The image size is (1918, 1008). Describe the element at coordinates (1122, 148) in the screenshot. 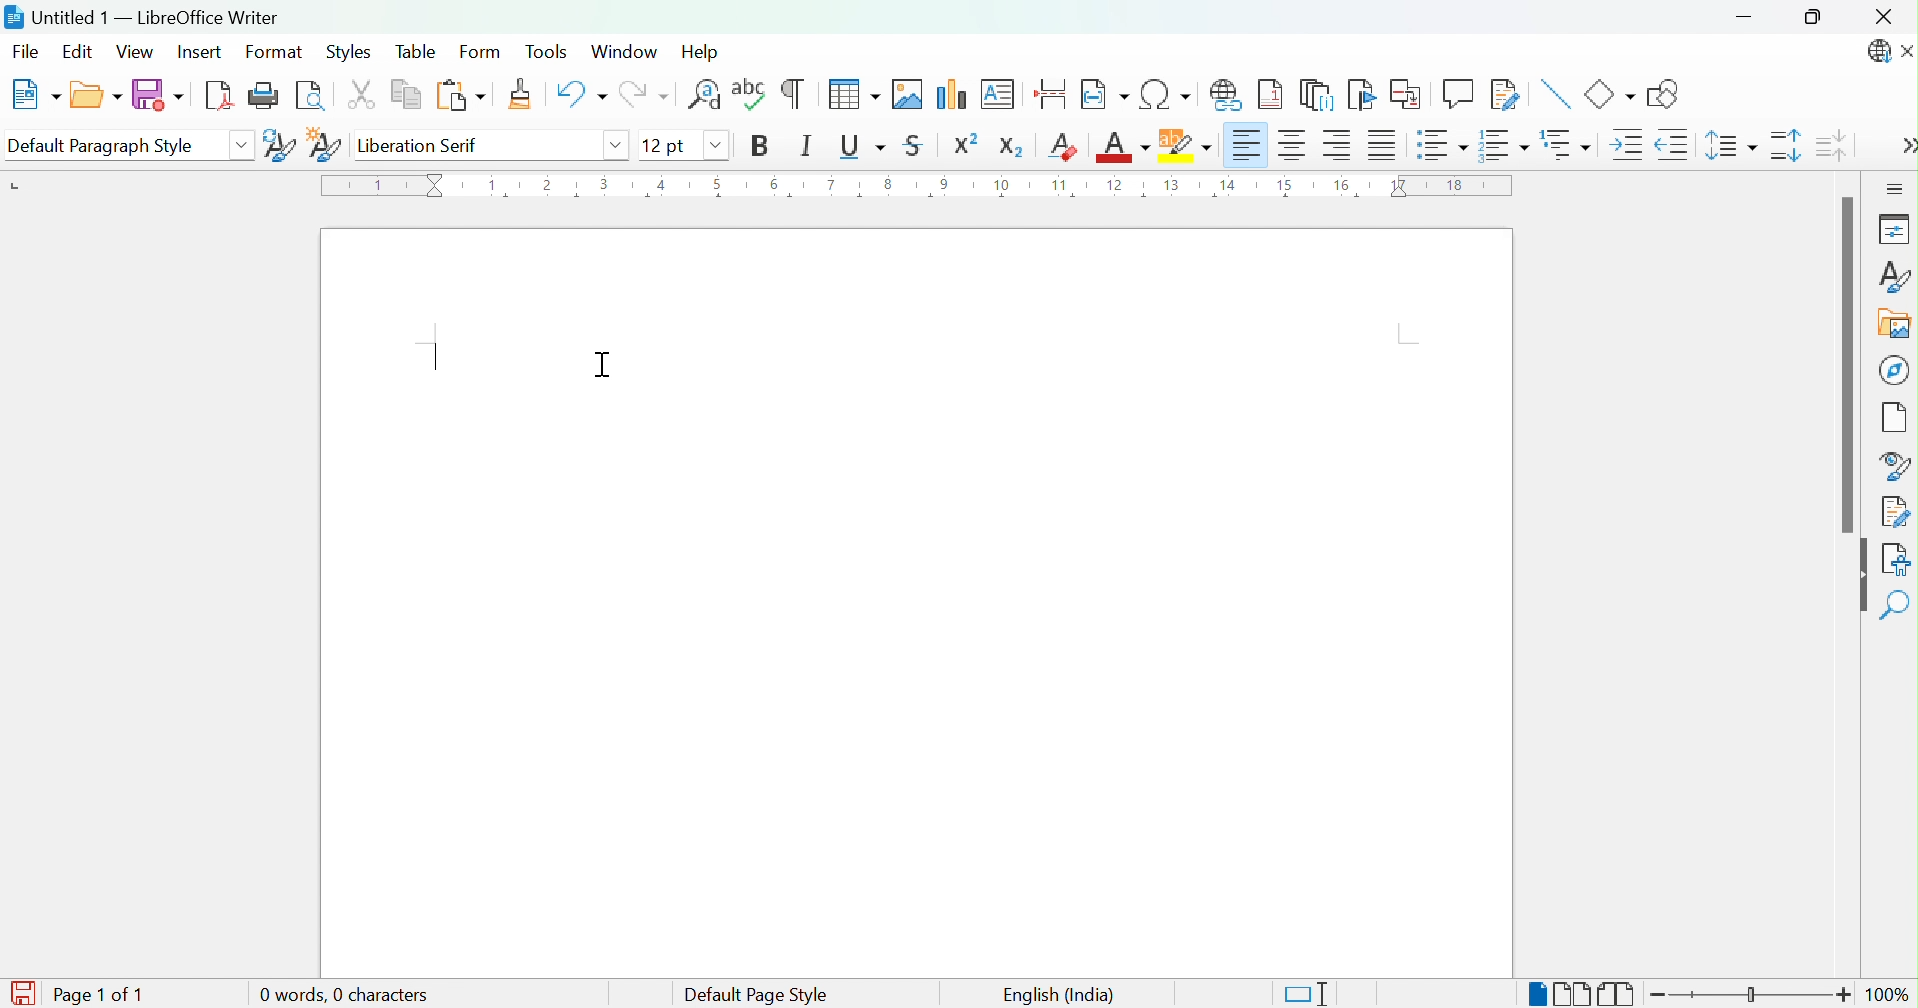

I see `Font Color` at that location.